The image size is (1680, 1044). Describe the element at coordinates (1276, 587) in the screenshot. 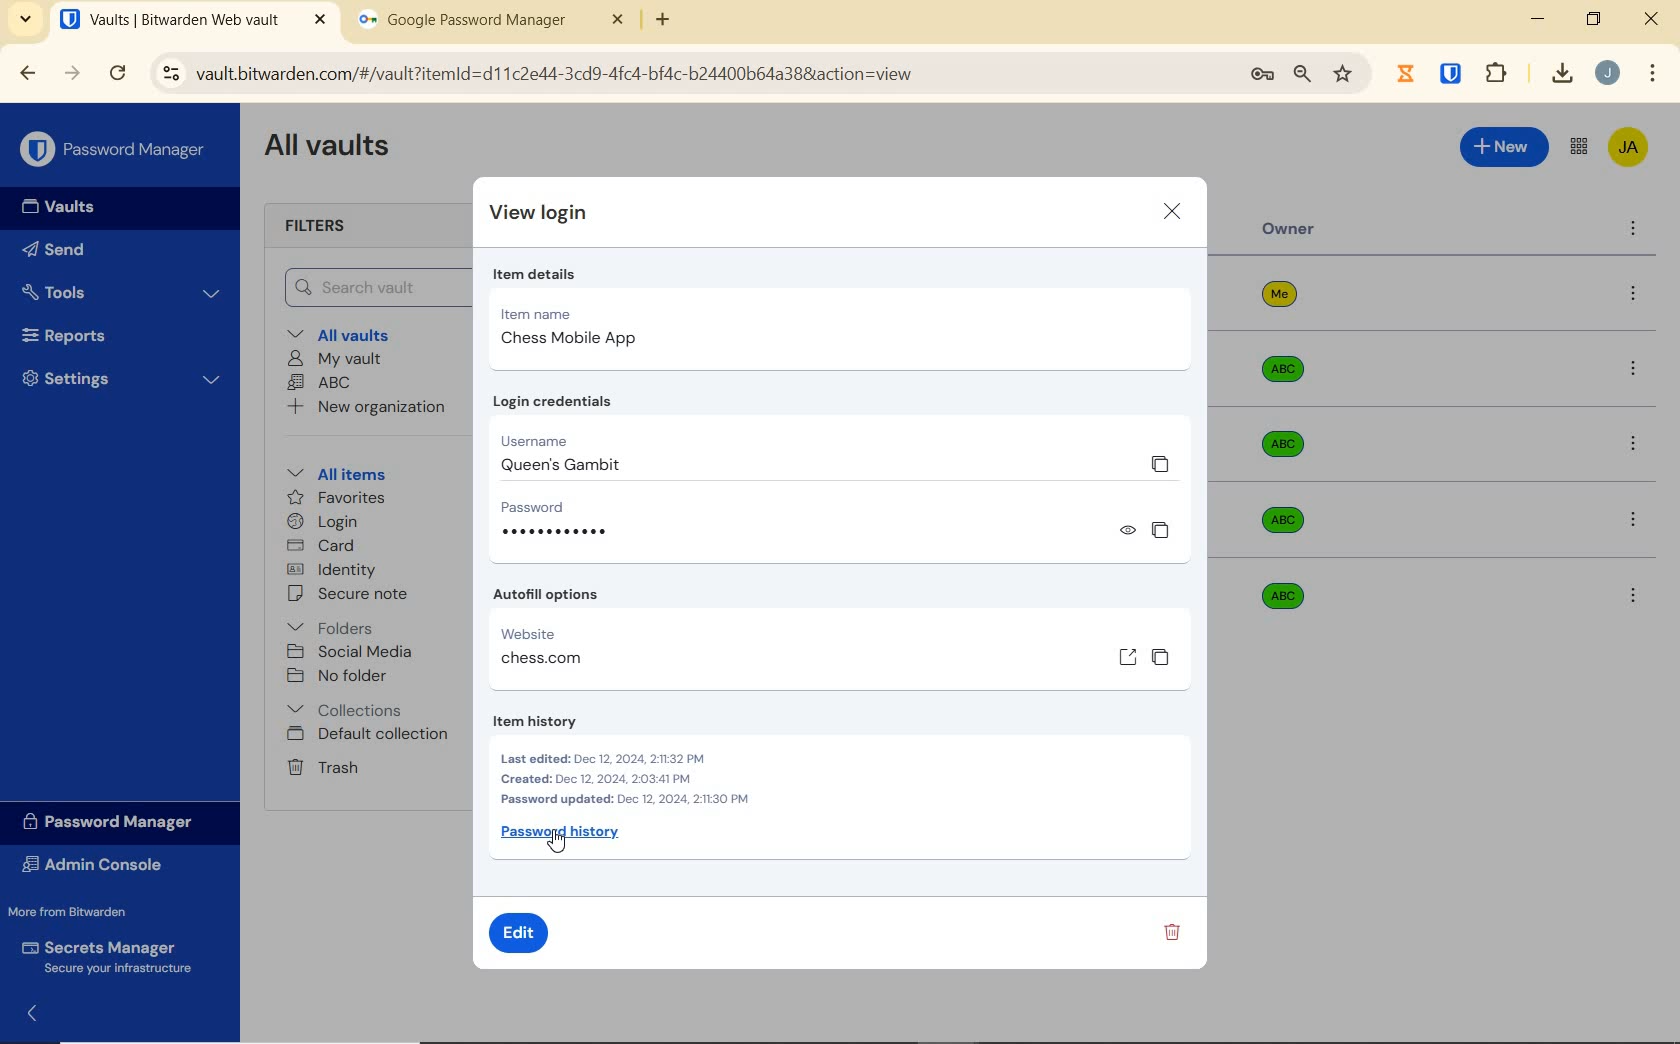

I see `abc` at that location.